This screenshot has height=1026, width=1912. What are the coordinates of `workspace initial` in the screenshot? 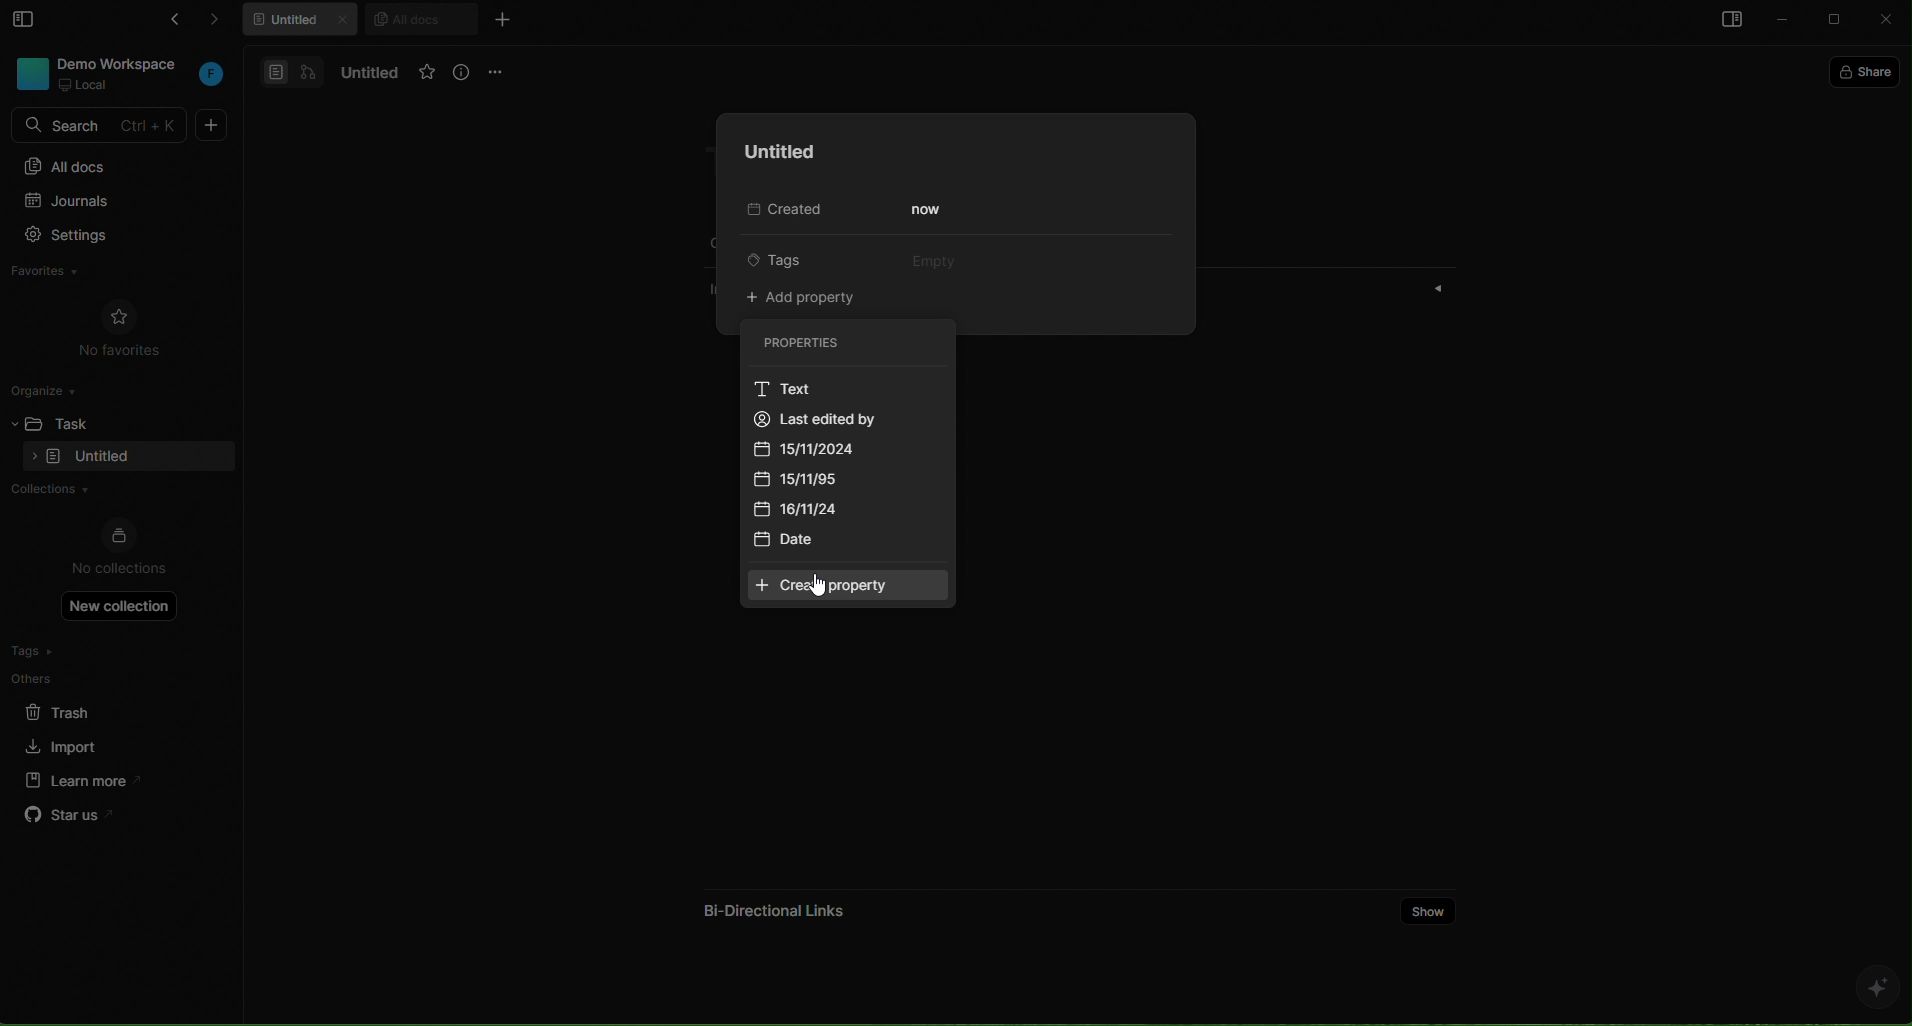 It's located at (212, 76).